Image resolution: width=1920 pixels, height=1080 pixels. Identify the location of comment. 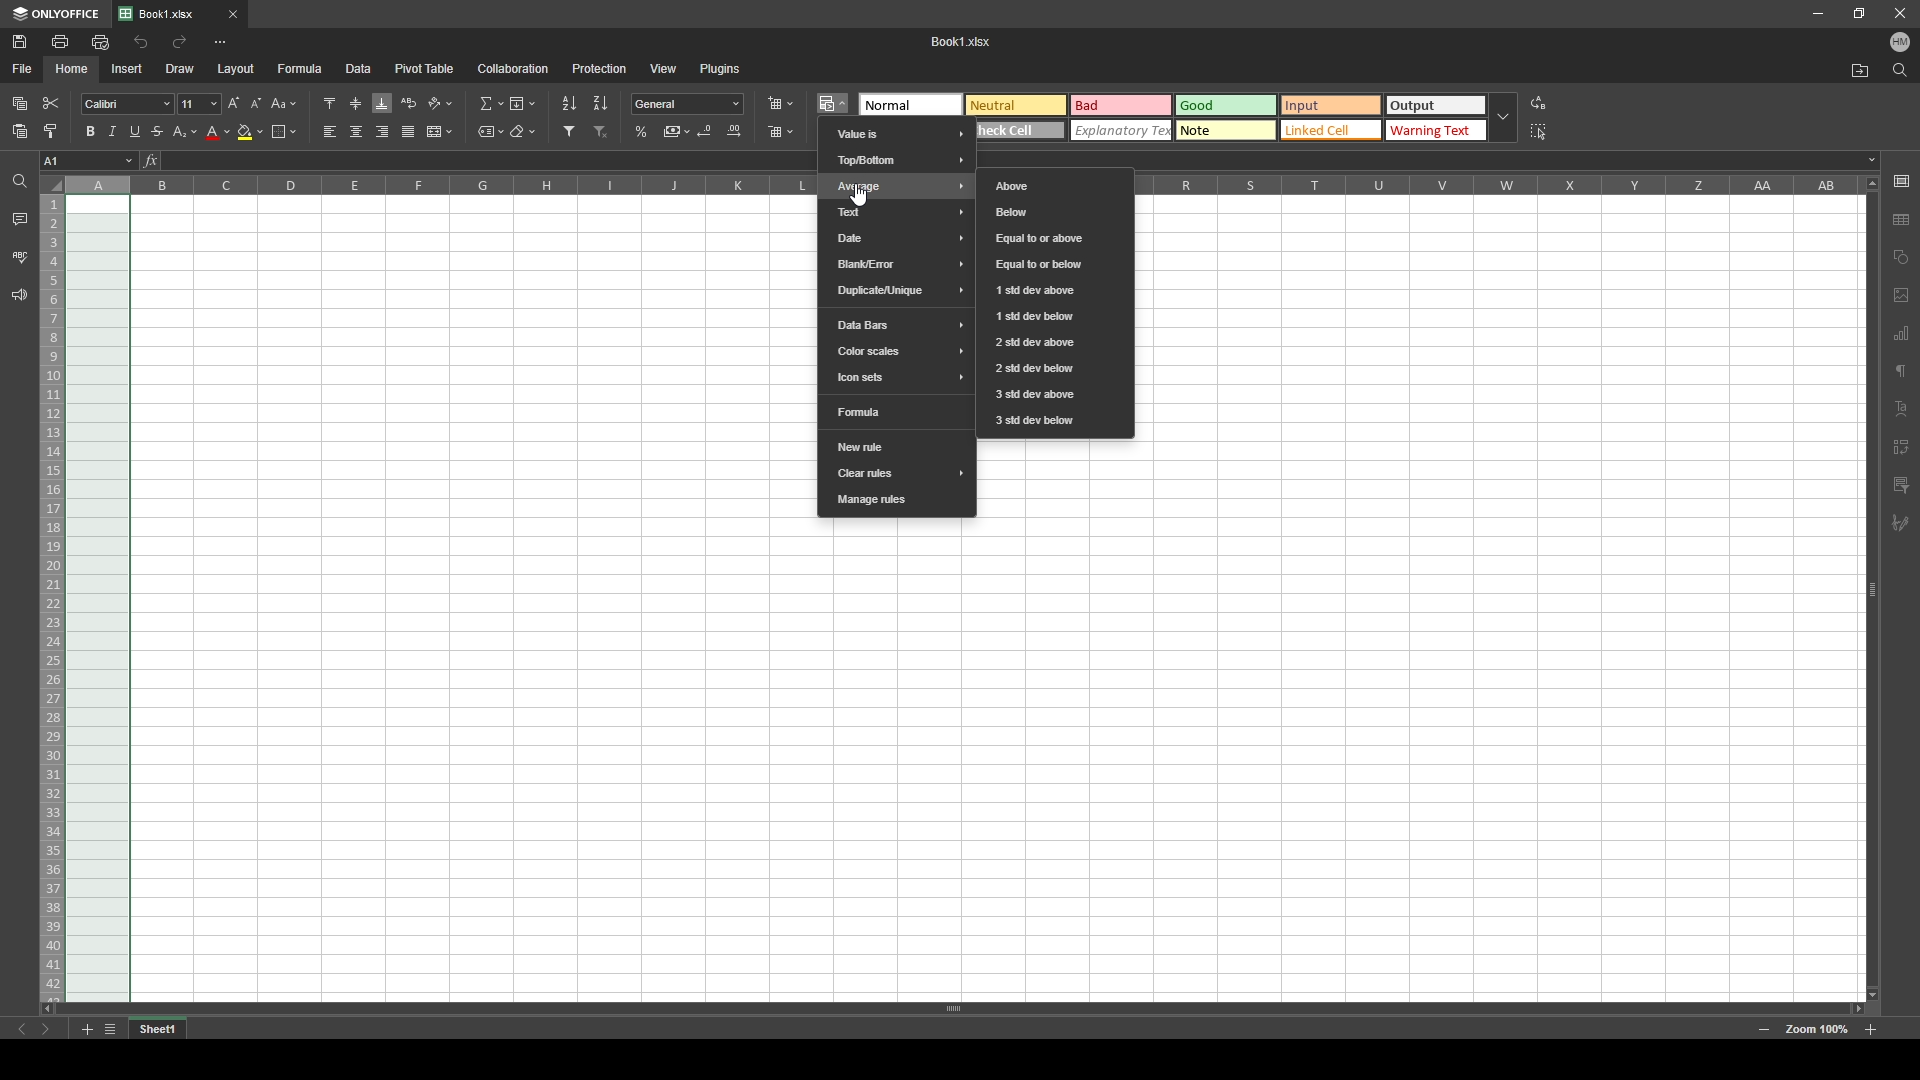
(19, 218).